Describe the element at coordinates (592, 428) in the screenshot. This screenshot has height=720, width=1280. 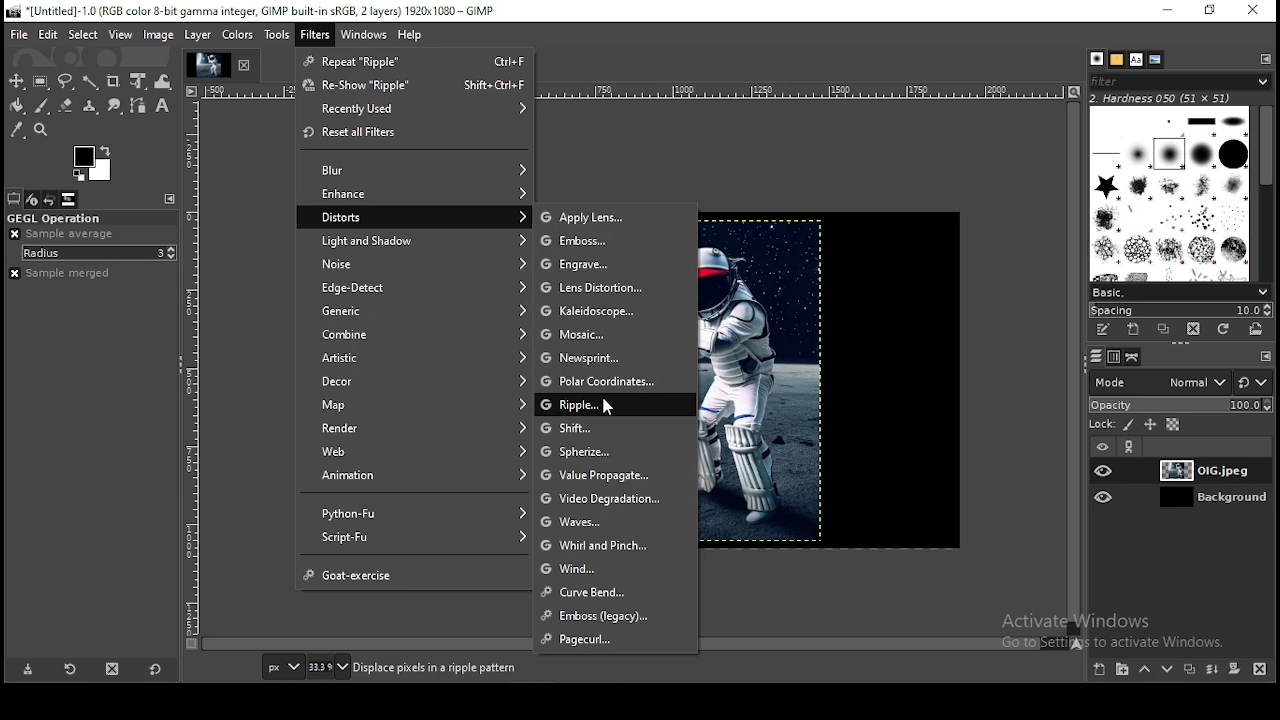
I see `shift` at that location.